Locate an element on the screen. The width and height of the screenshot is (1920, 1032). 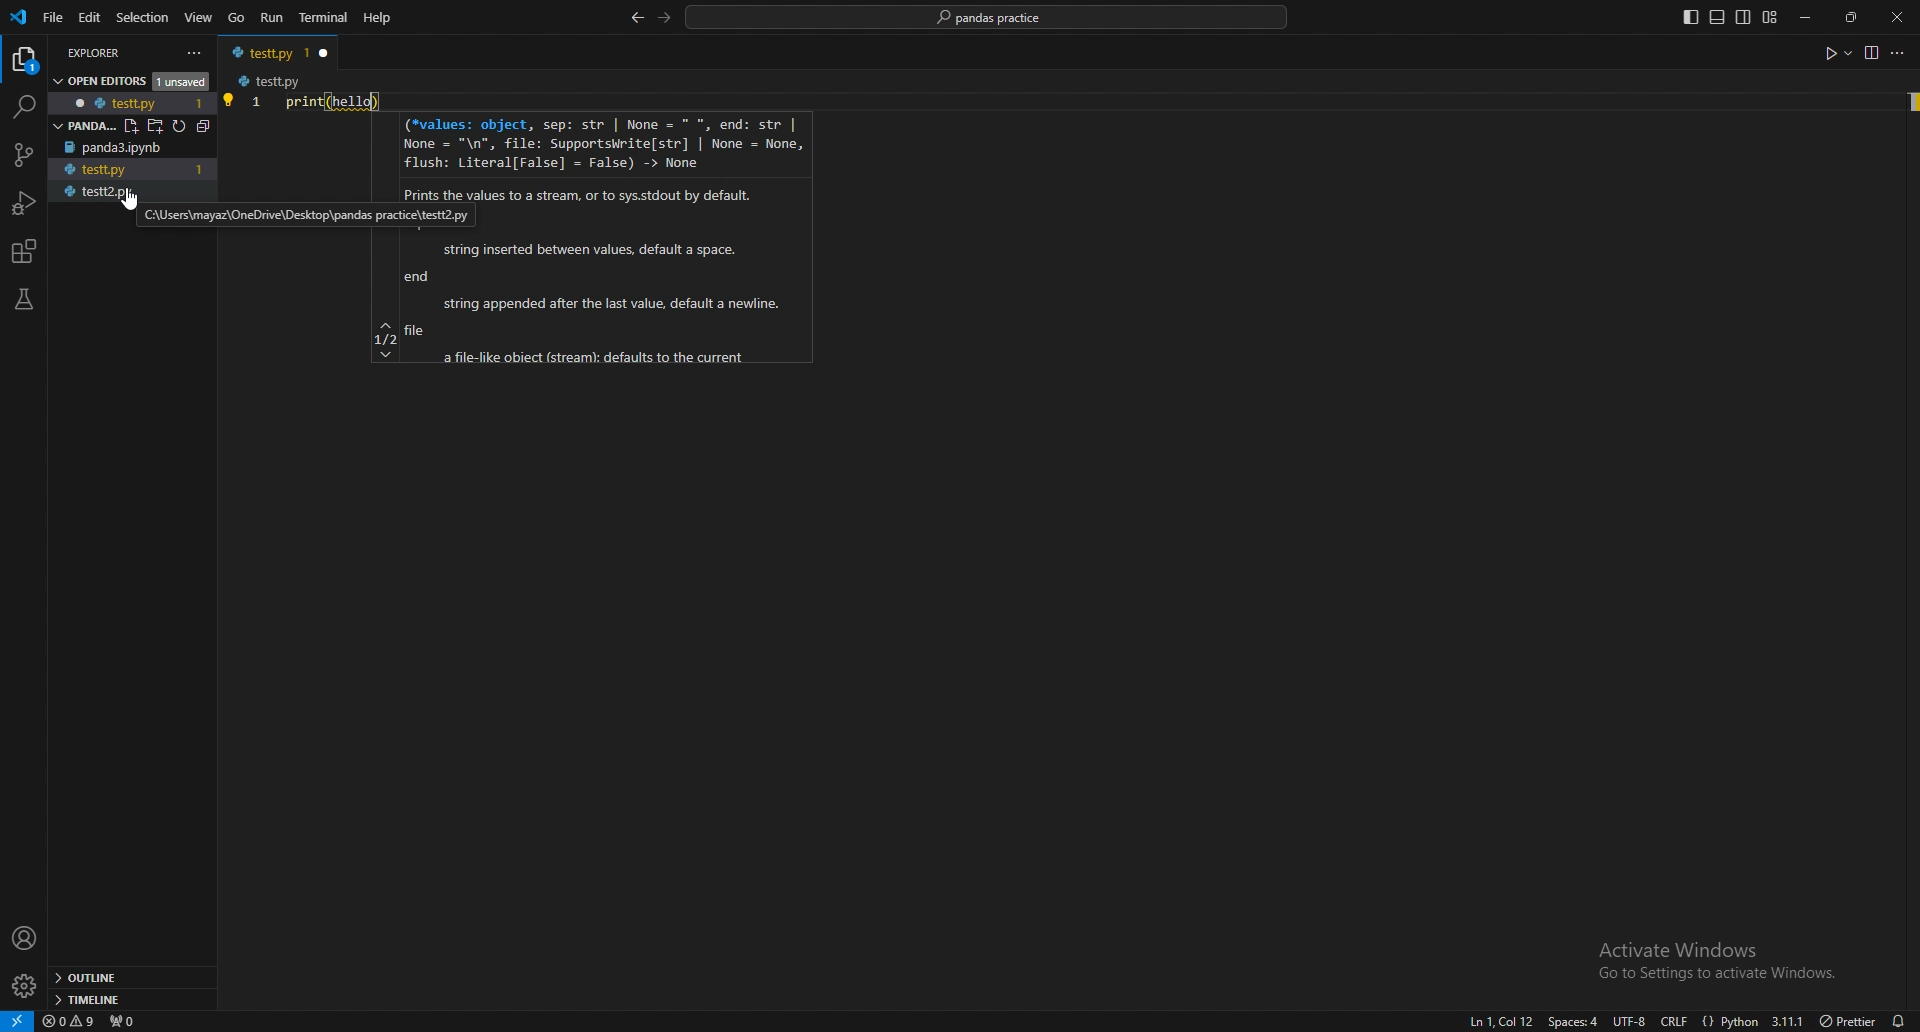
more actions is located at coordinates (195, 53).